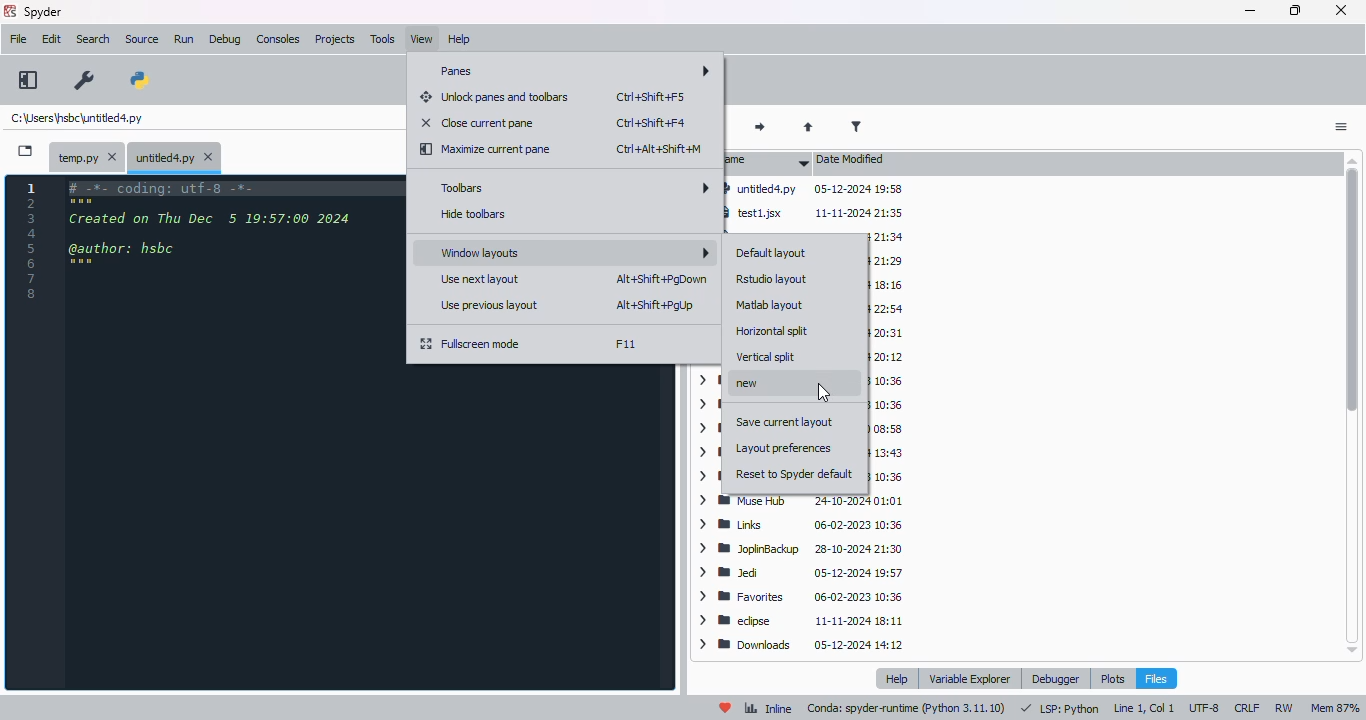 This screenshot has height=720, width=1366. Describe the element at coordinates (808, 128) in the screenshot. I see `parent` at that location.